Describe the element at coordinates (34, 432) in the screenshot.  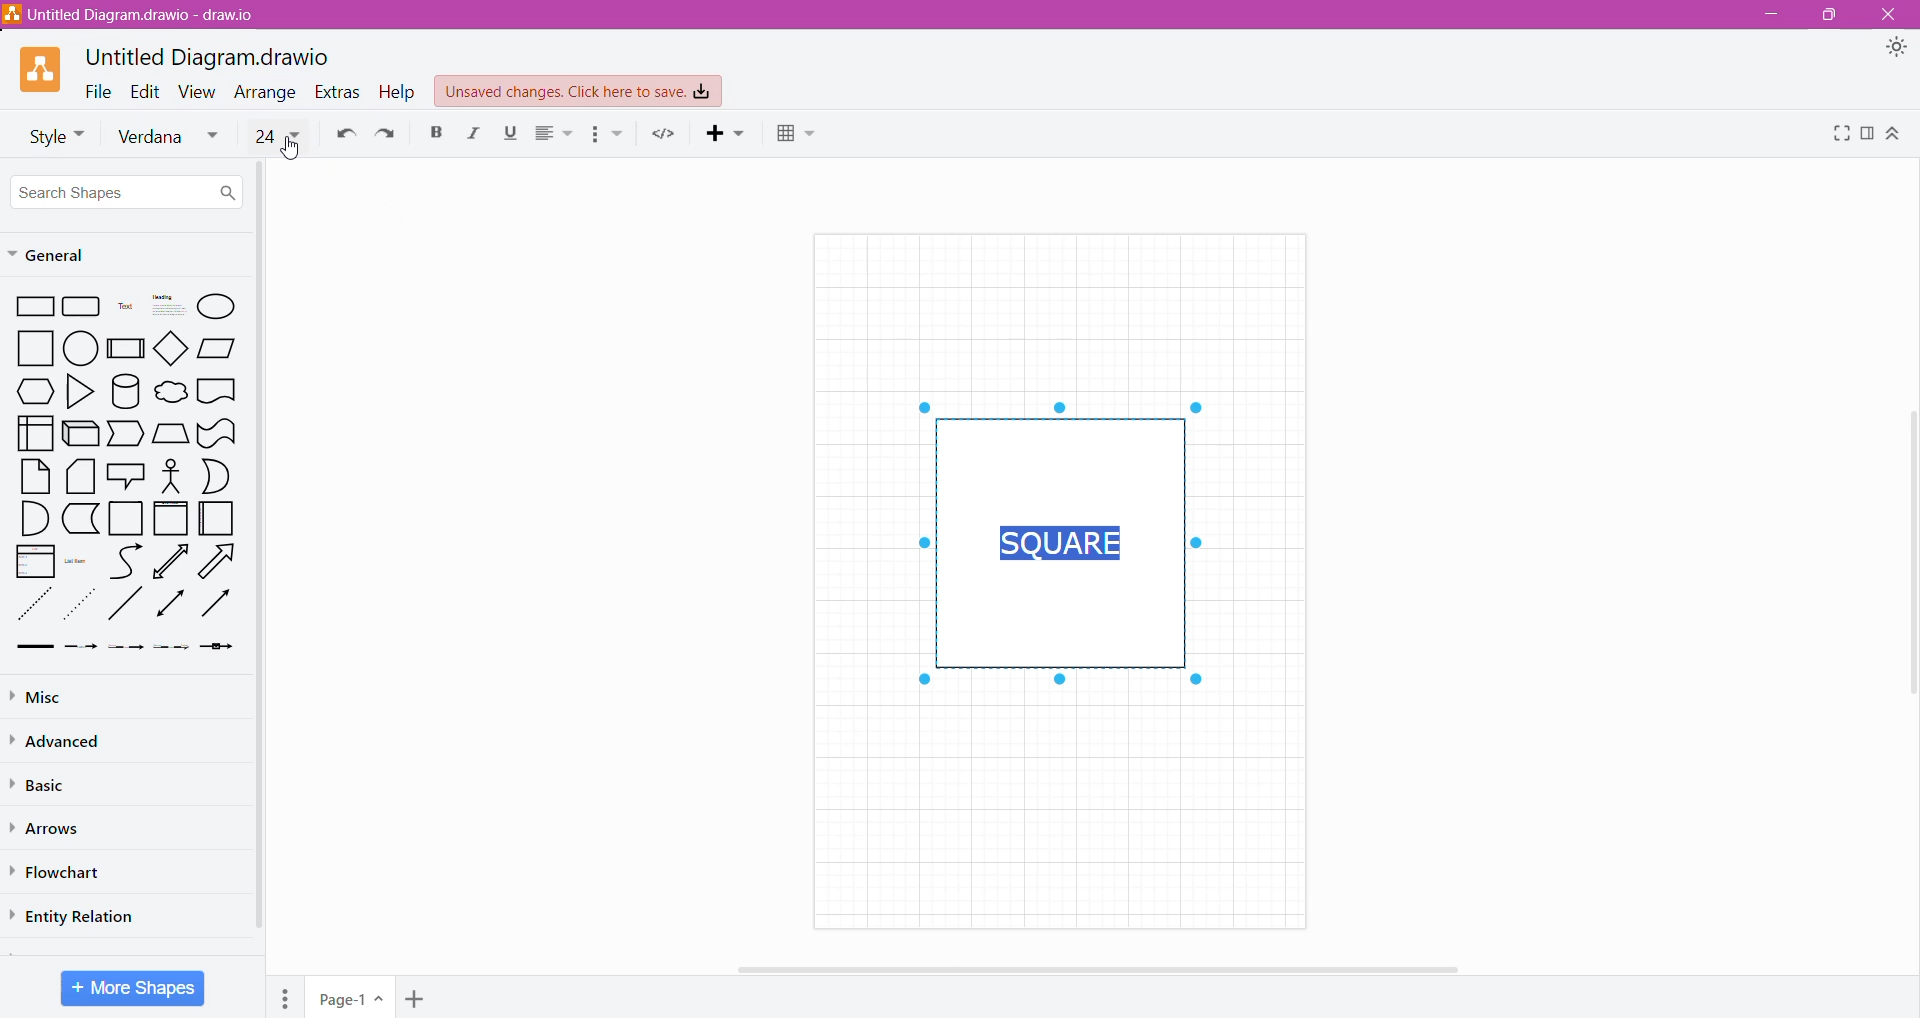
I see `User Interface` at that location.